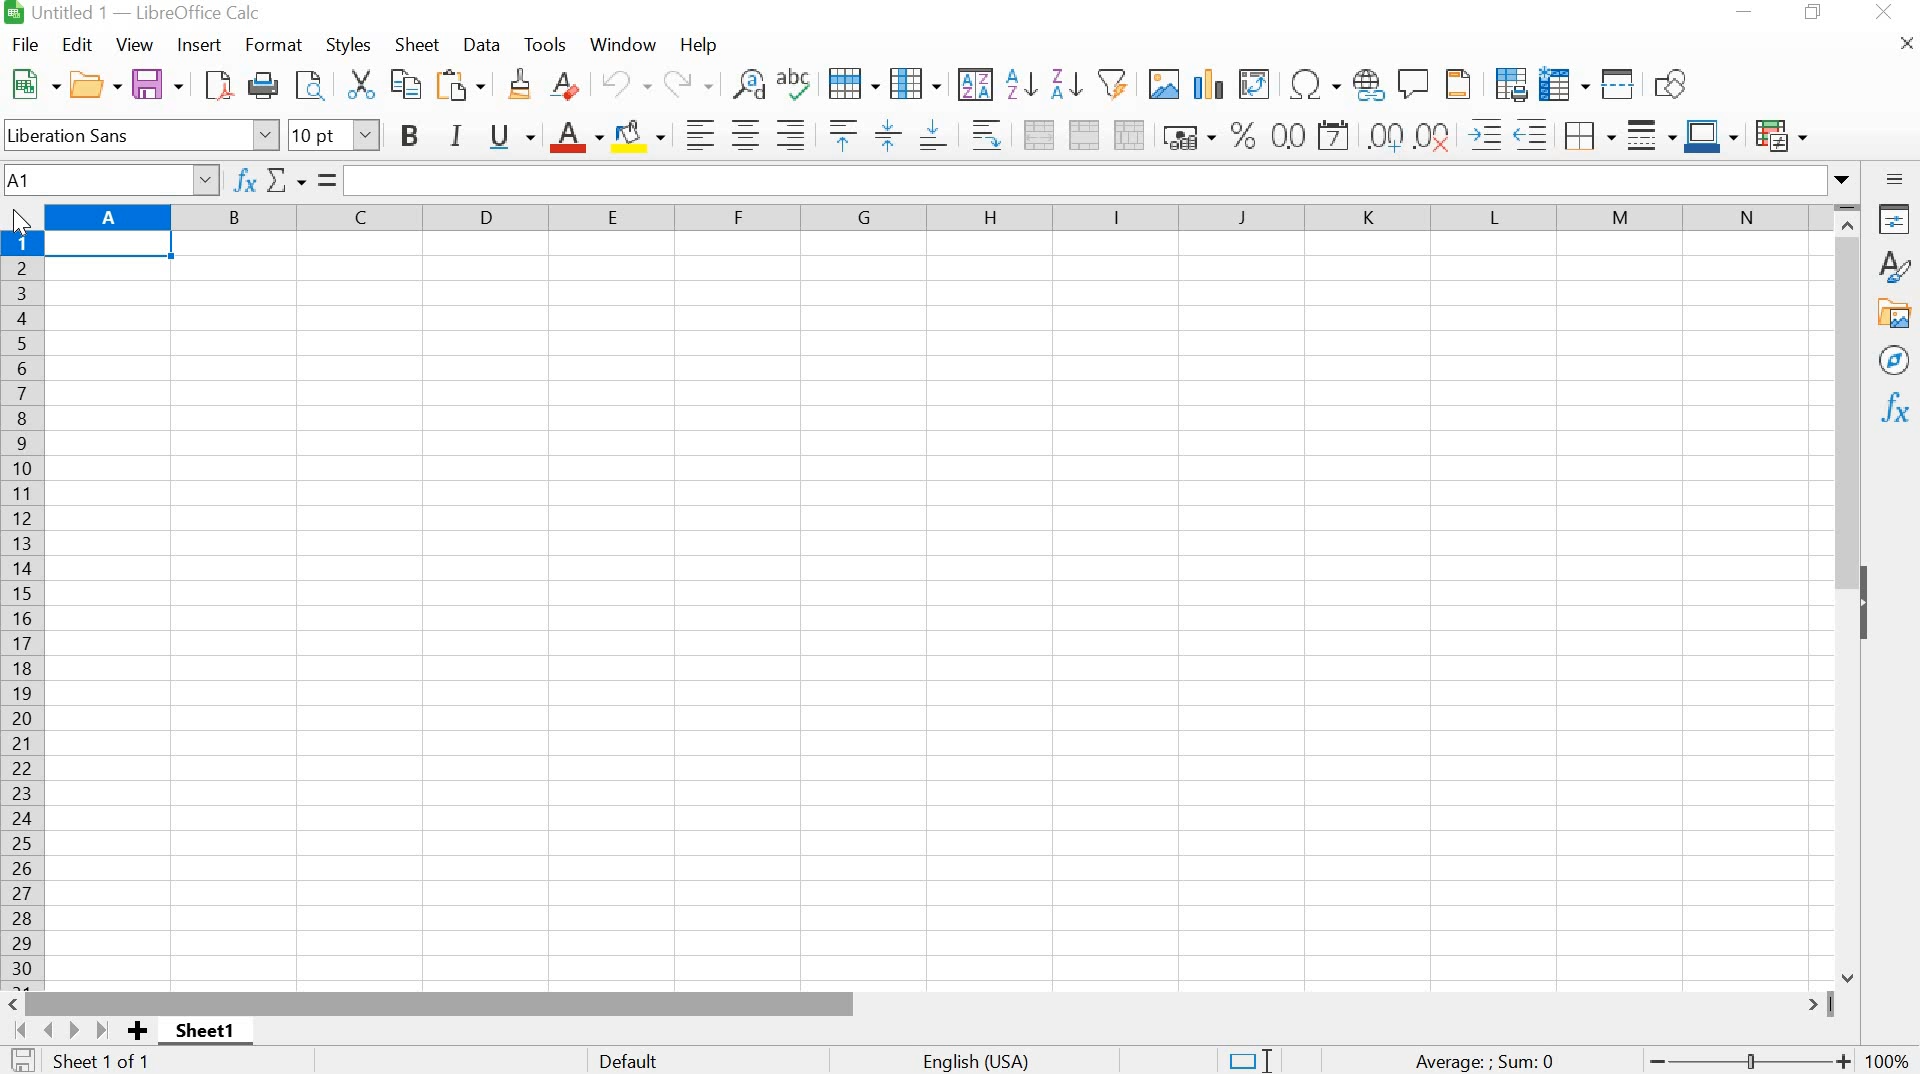  What do you see at coordinates (1366, 85) in the screenshot?
I see `Insert hyperlink` at bounding box center [1366, 85].